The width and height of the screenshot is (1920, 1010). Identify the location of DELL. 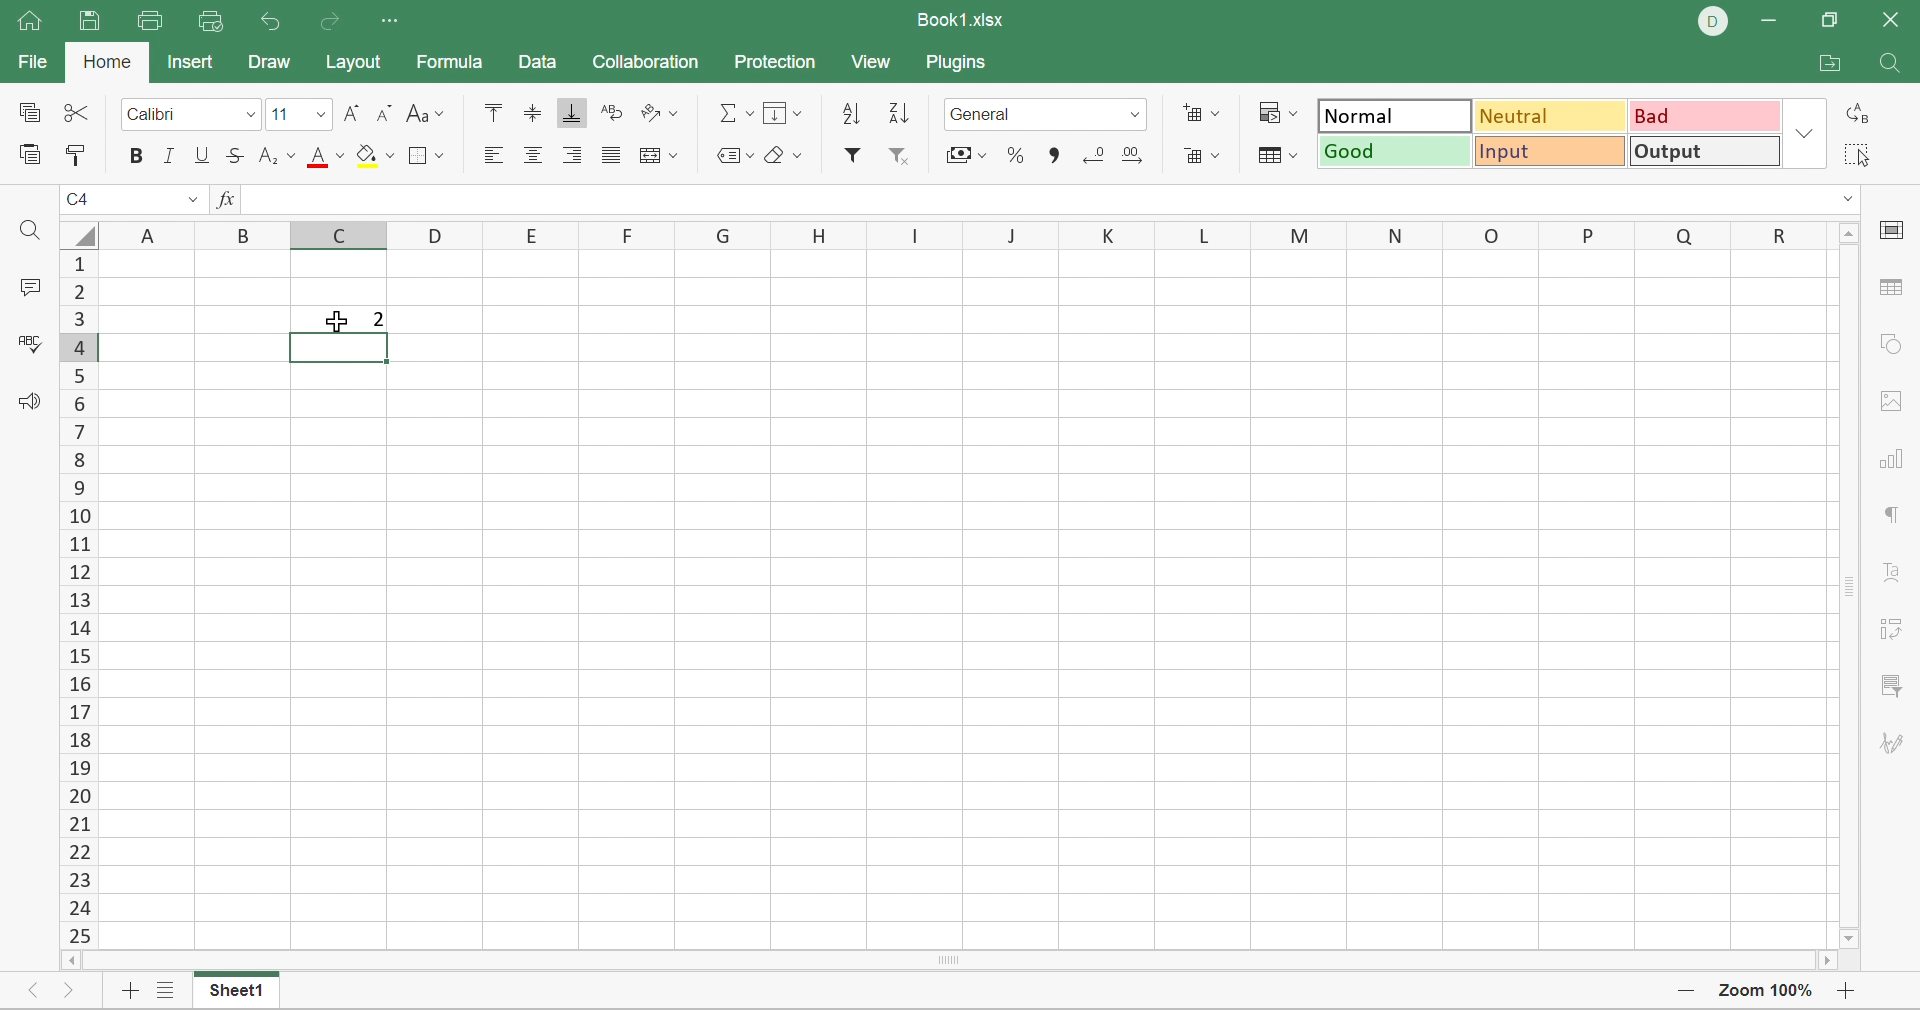
(1715, 22).